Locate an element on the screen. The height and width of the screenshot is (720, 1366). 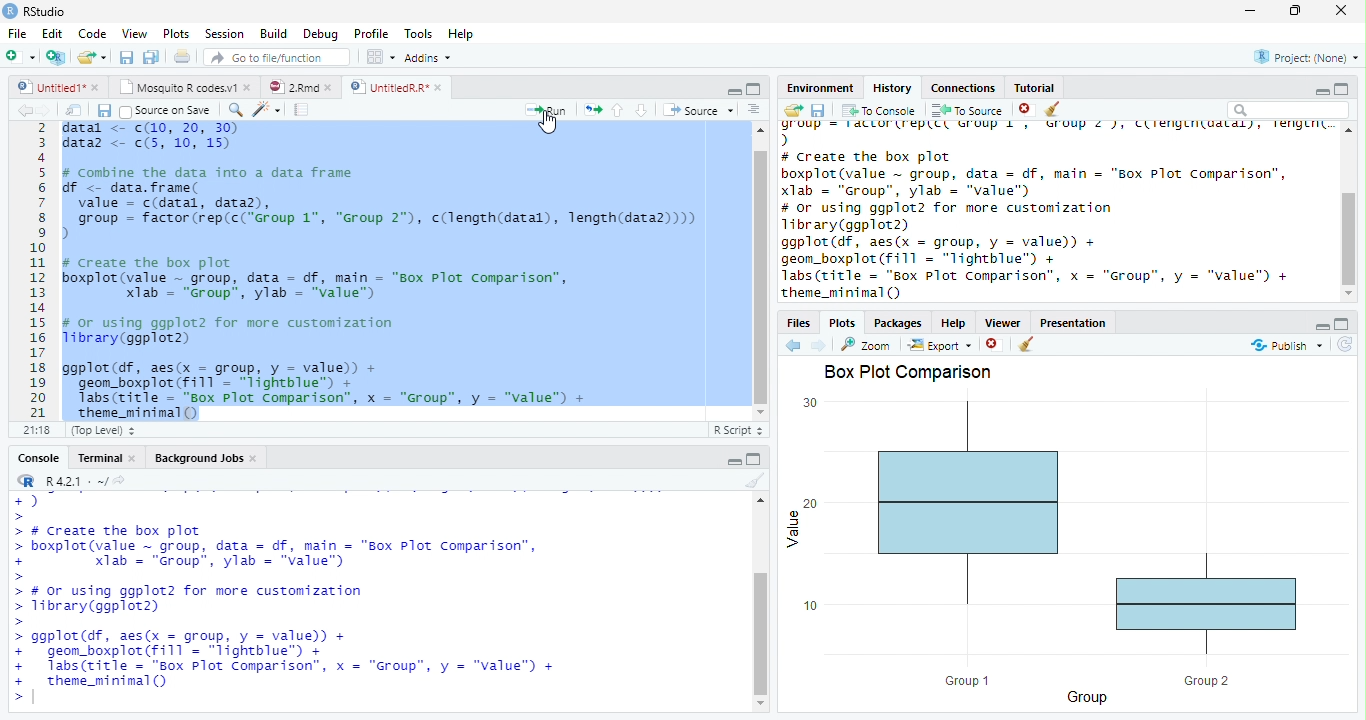
Mosquito R codes.v1 is located at coordinates (175, 87).